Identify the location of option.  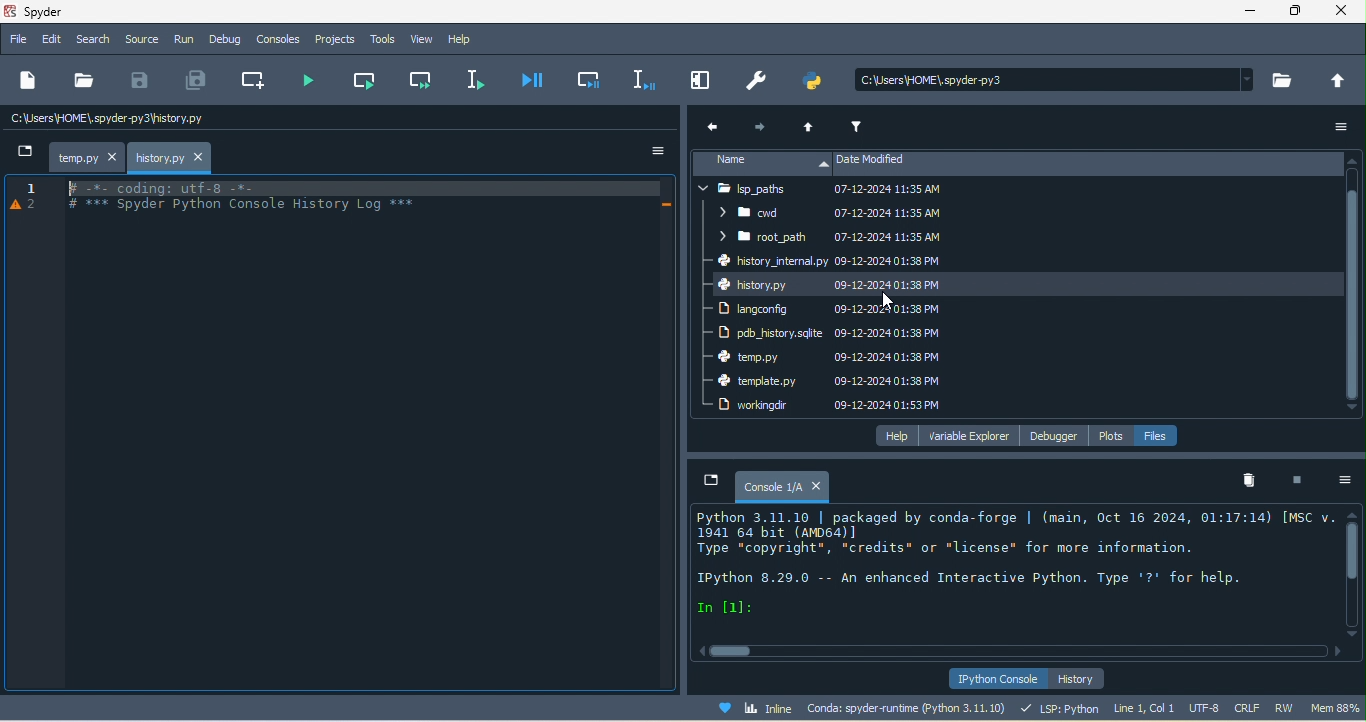
(1344, 481).